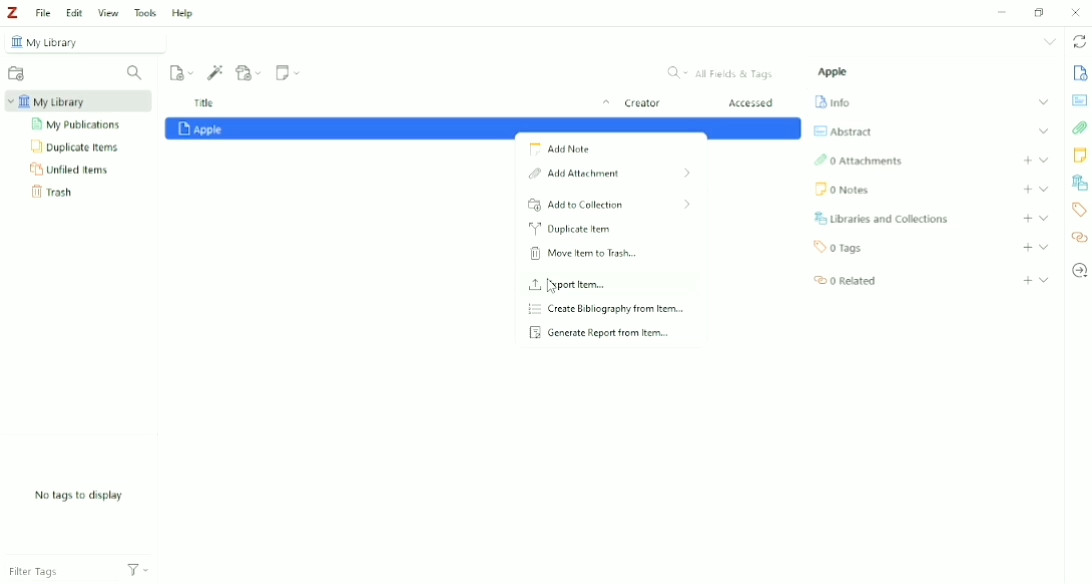 The height and width of the screenshot is (584, 1092). I want to click on New Item, so click(182, 72).